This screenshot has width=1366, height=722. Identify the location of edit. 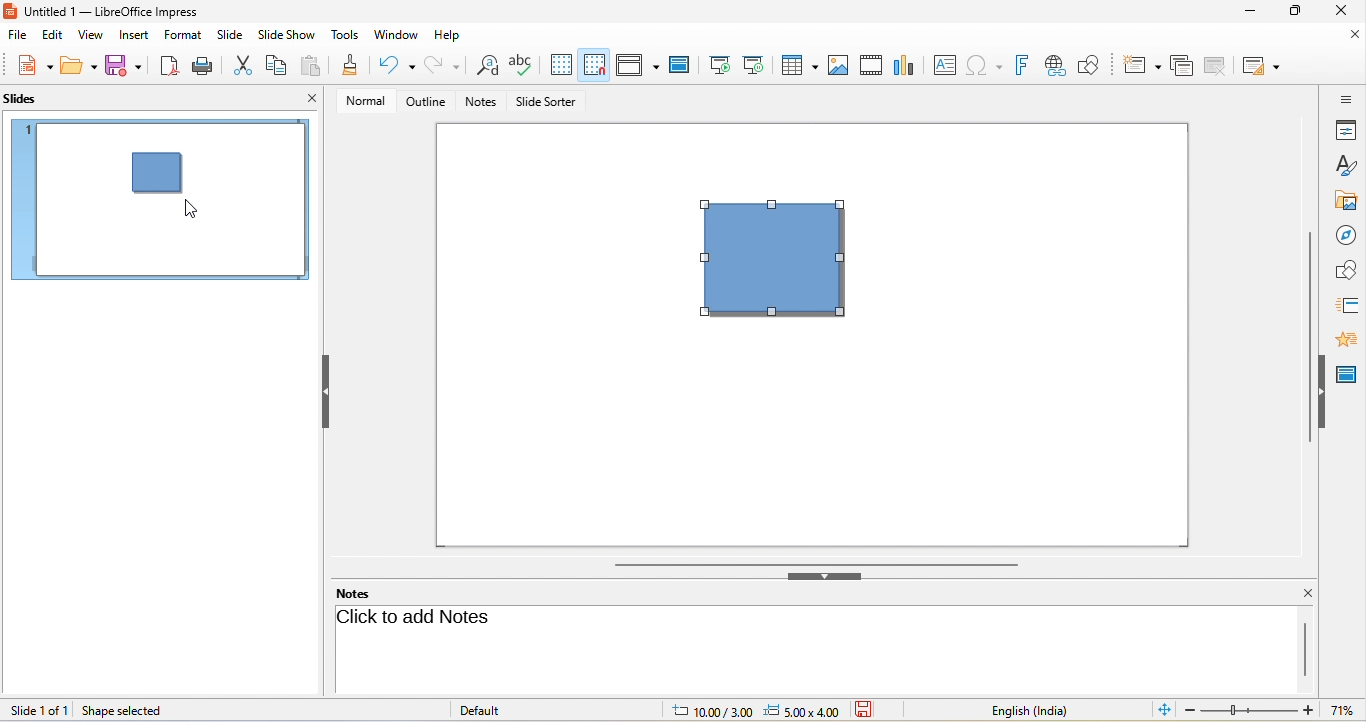
(50, 38).